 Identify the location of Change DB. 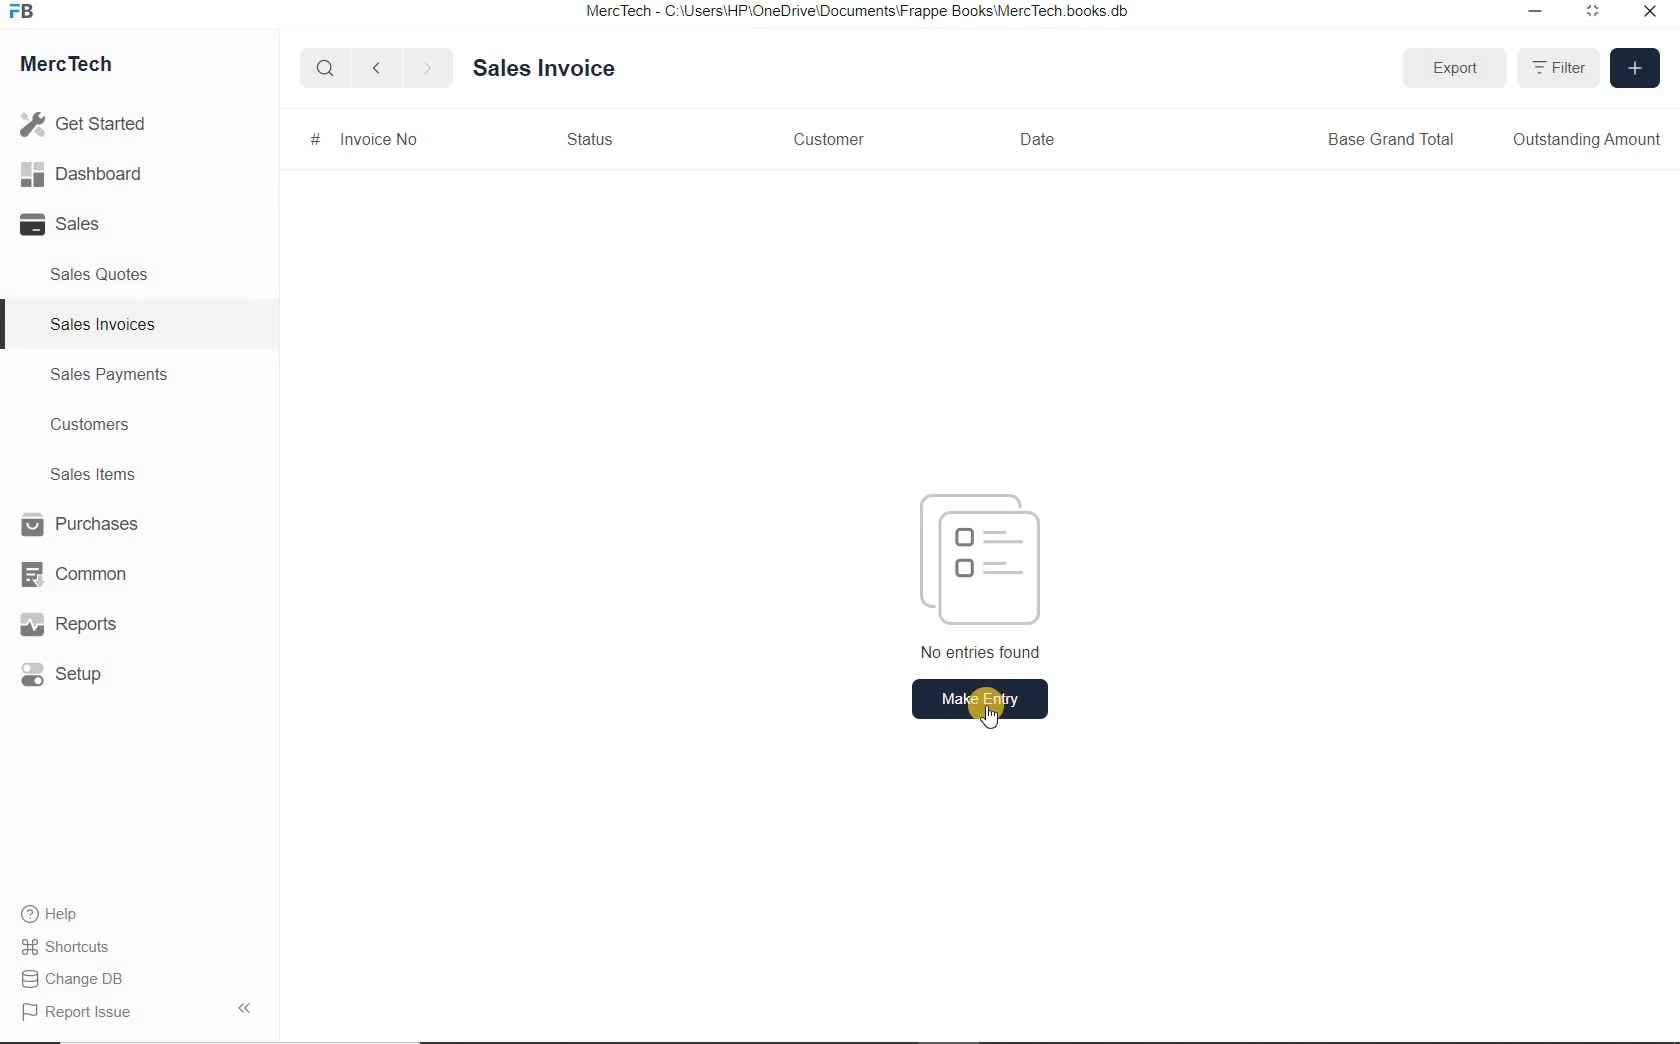
(75, 979).